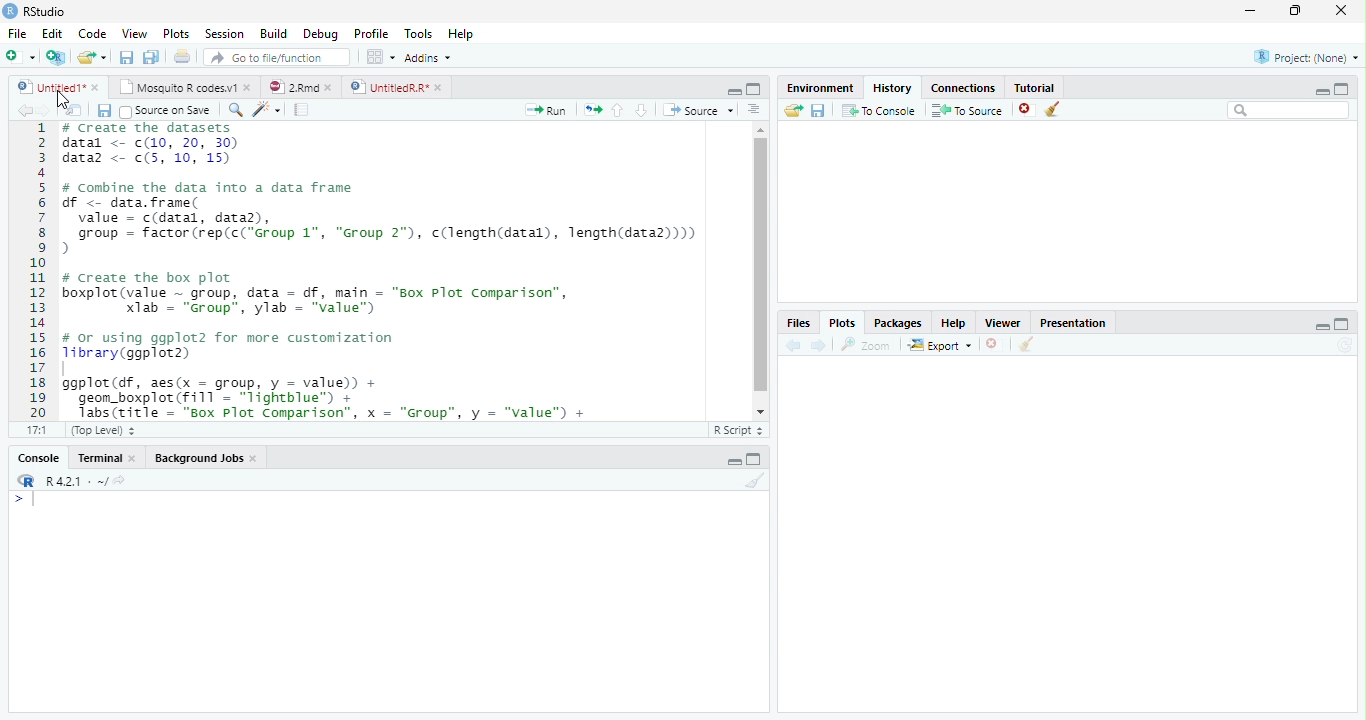 Image resolution: width=1366 pixels, height=720 pixels. Describe the element at coordinates (132, 457) in the screenshot. I see `close` at that location.